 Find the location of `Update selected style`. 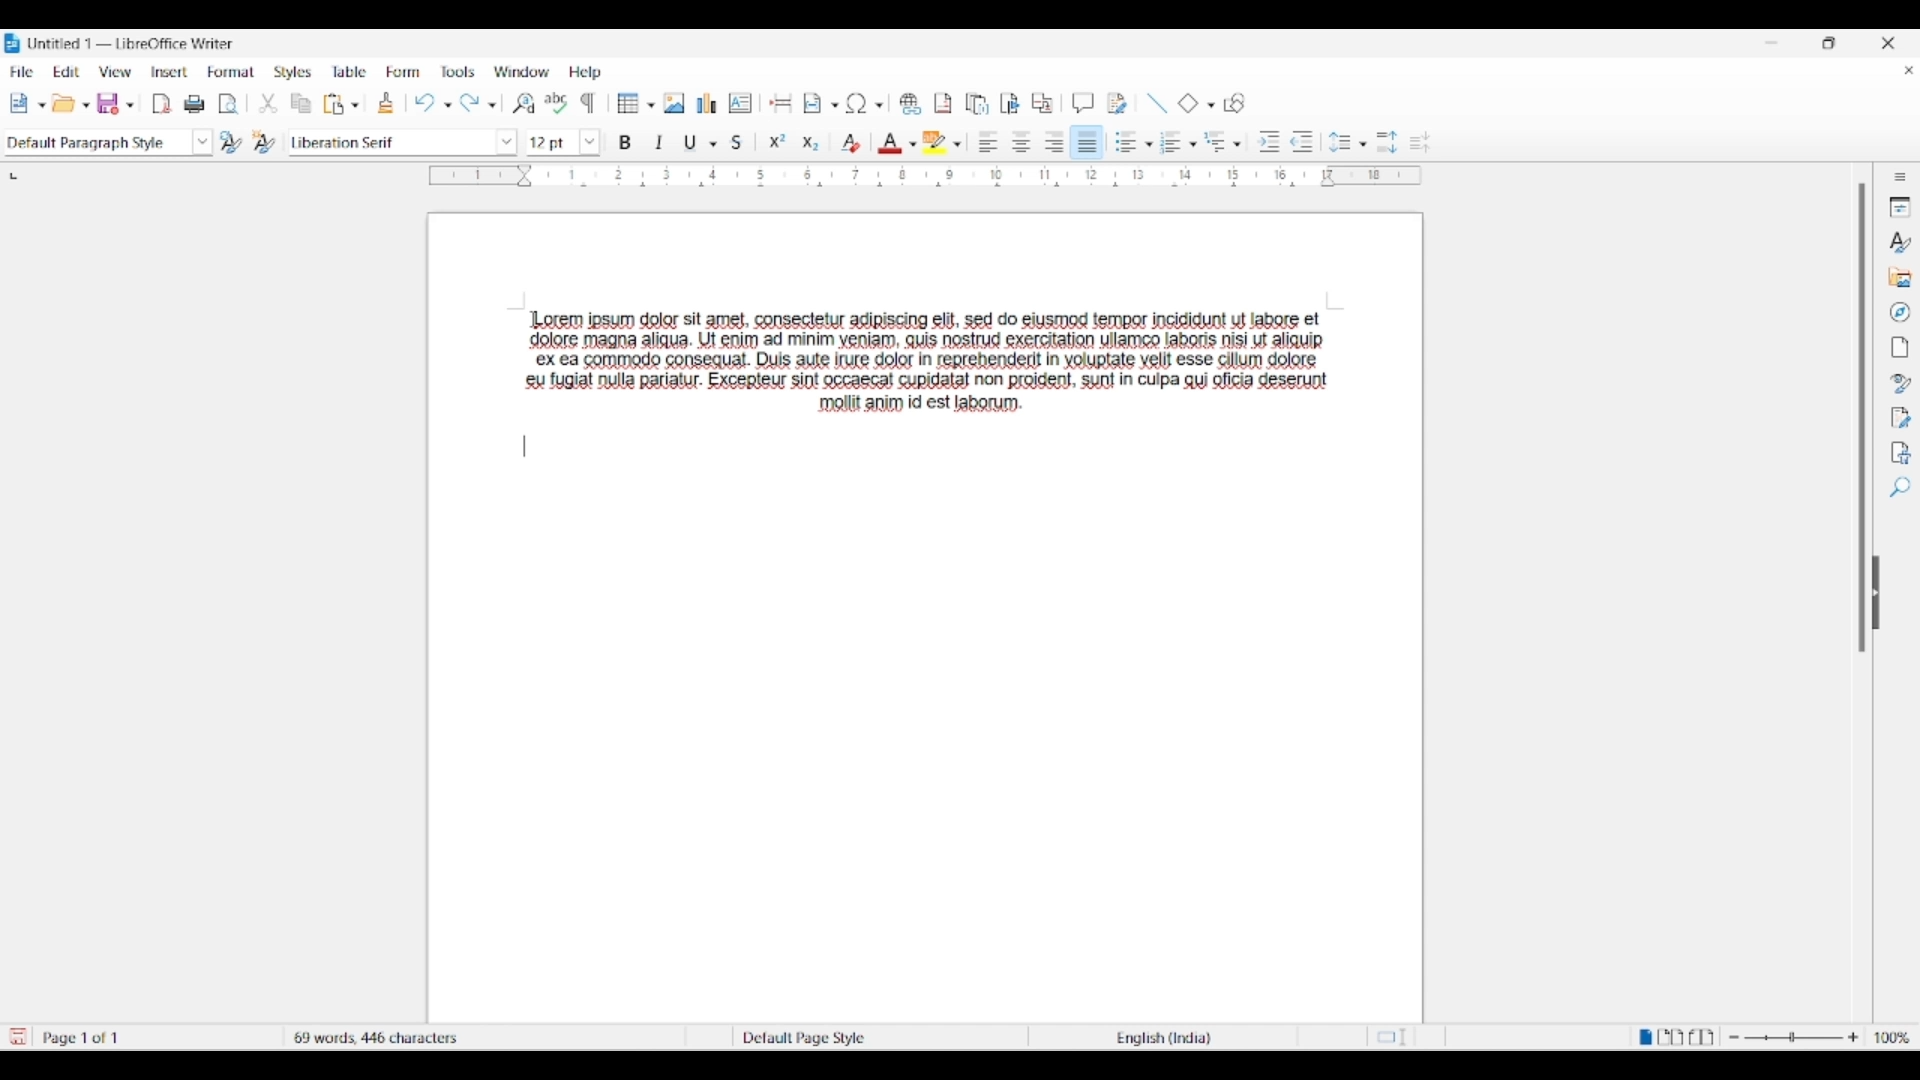

Update selected style is located at coordinates (232, 142).